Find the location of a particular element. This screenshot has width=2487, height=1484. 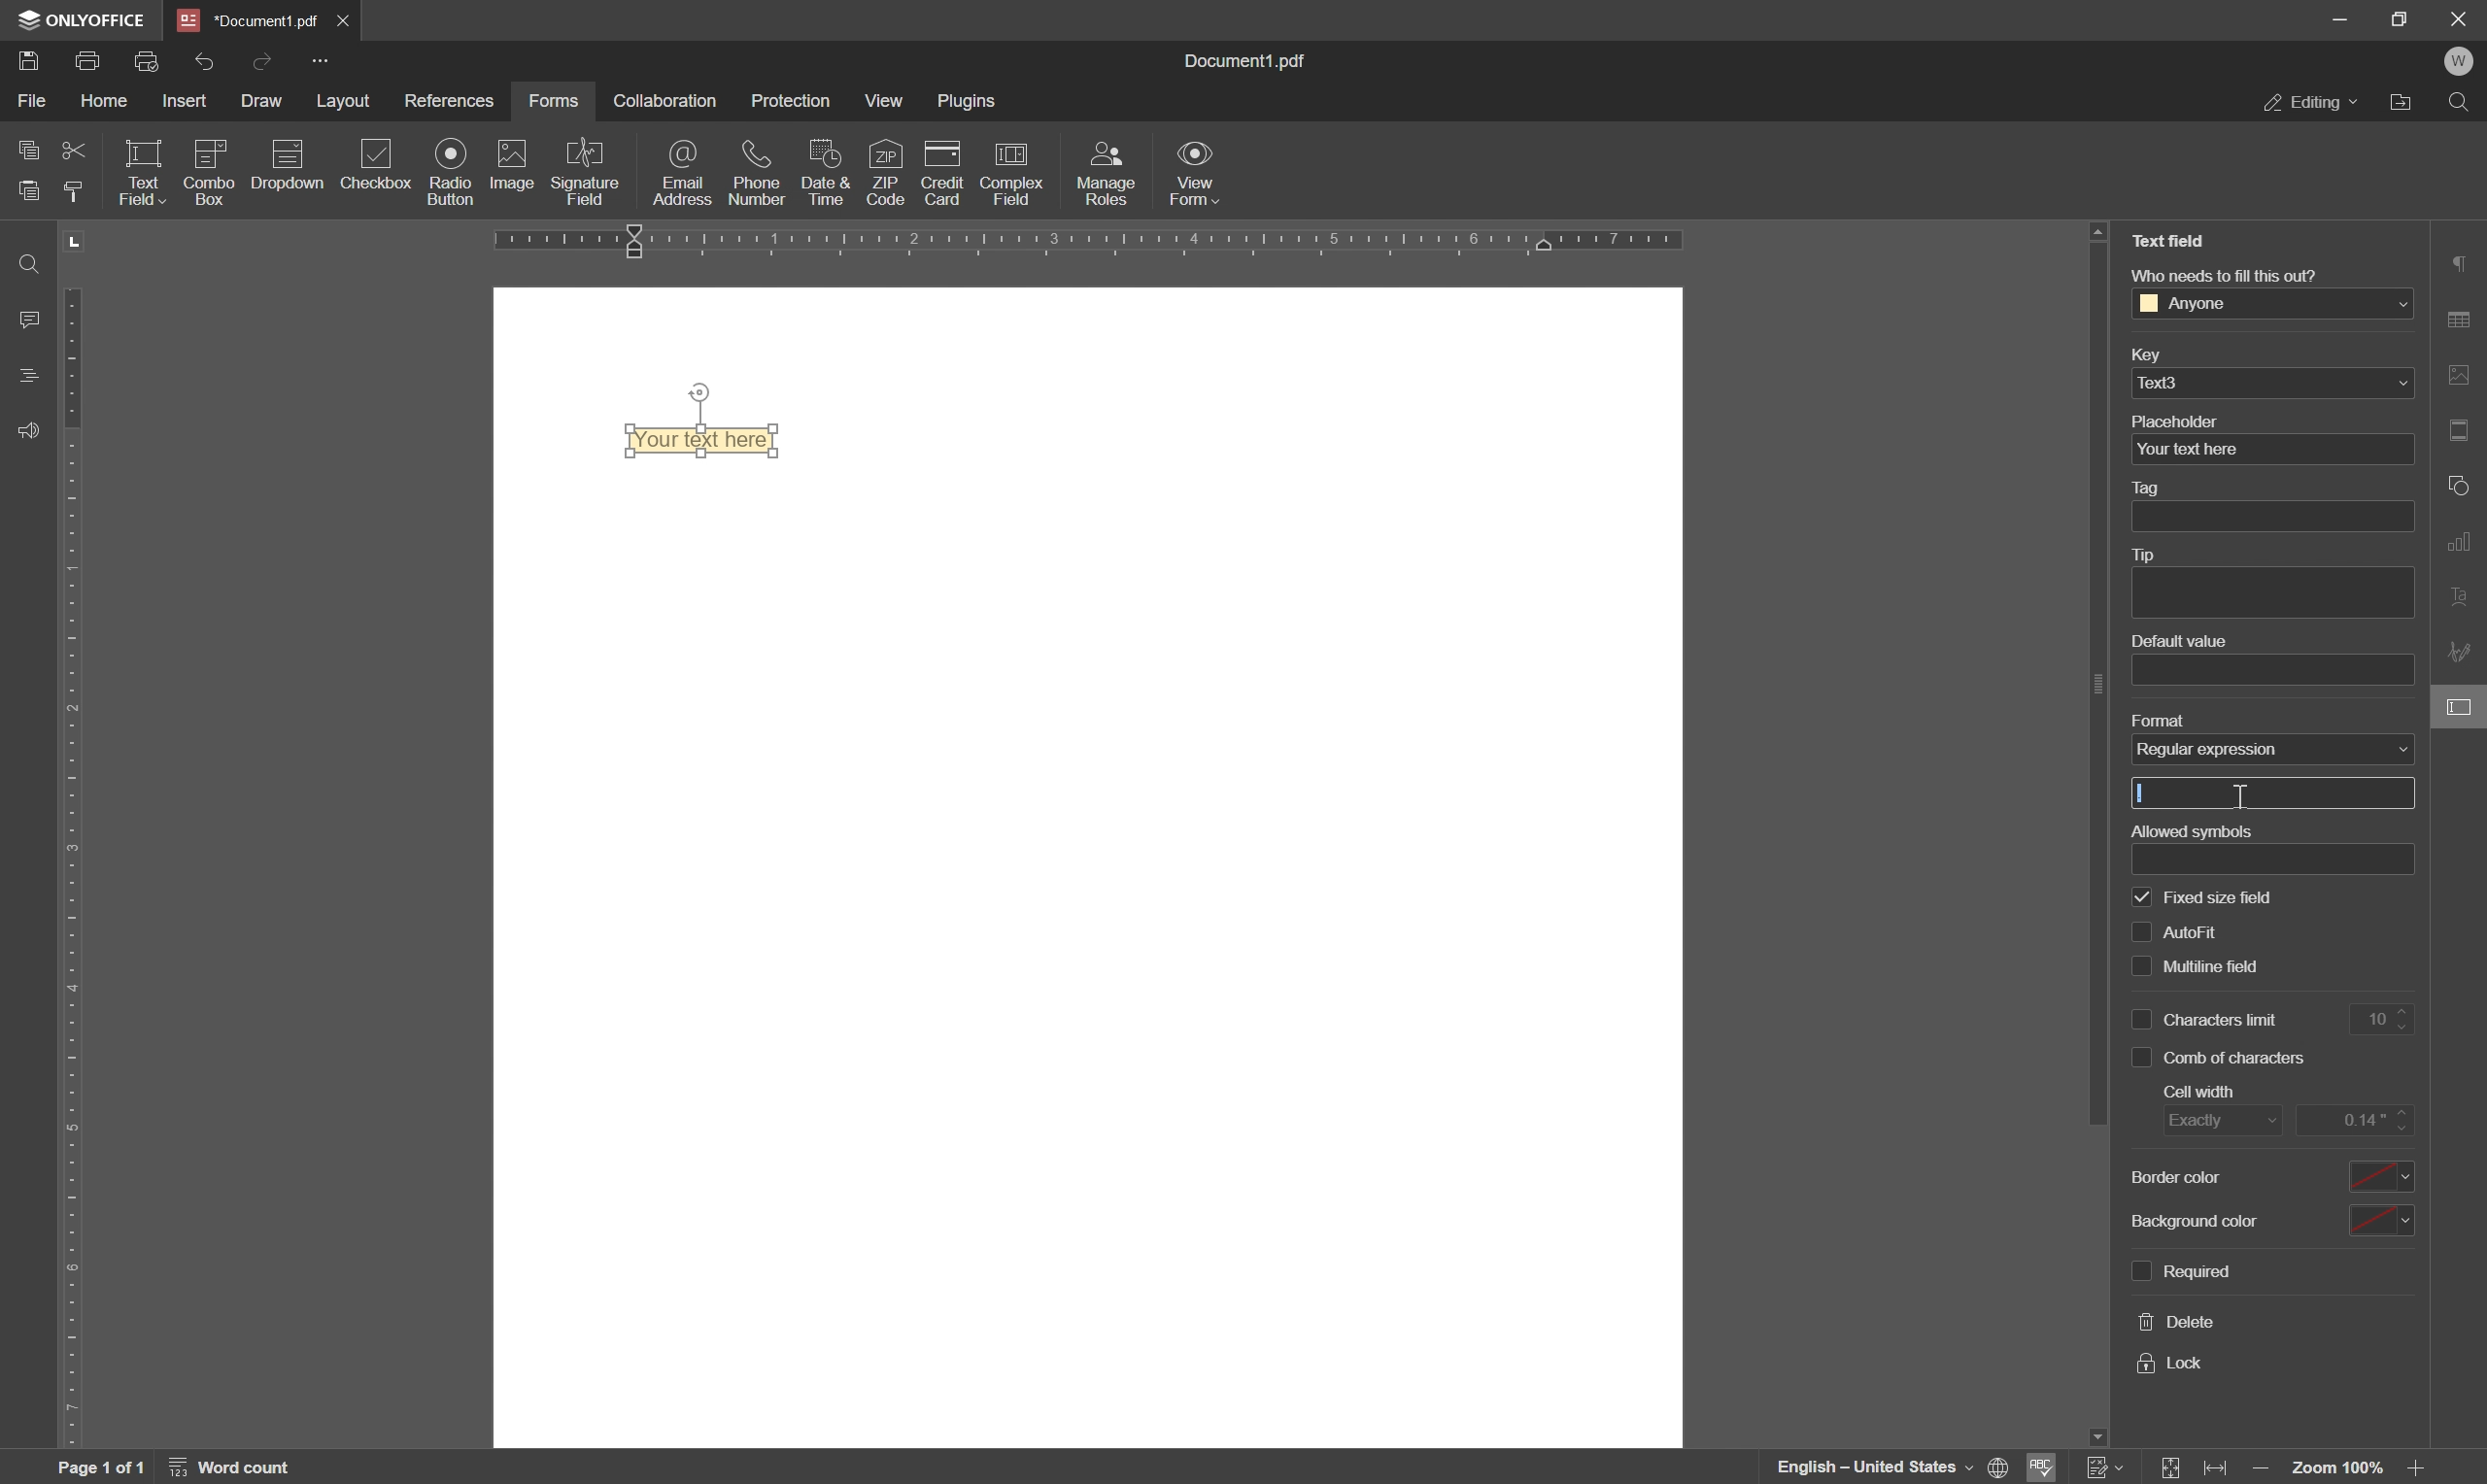

copy is located at coordinates (23, 150).